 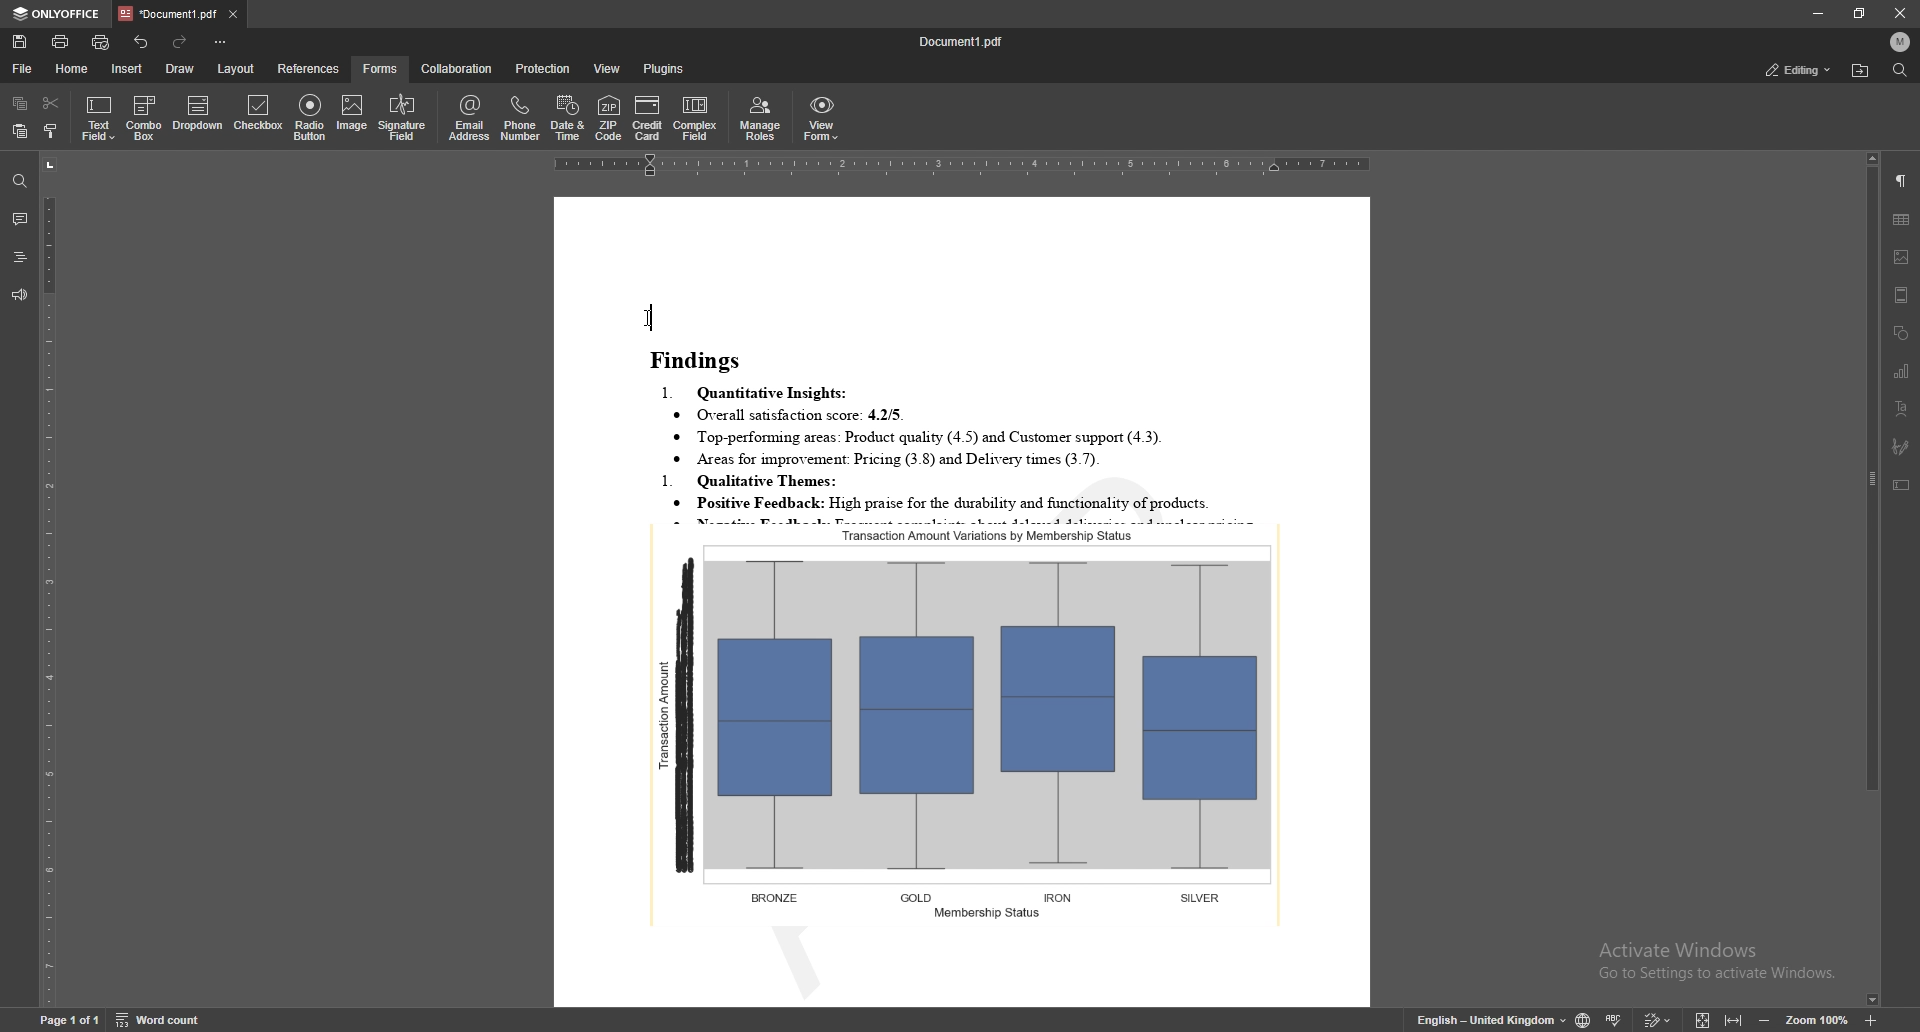 I want to click on view form, so click(x=821, y=119).